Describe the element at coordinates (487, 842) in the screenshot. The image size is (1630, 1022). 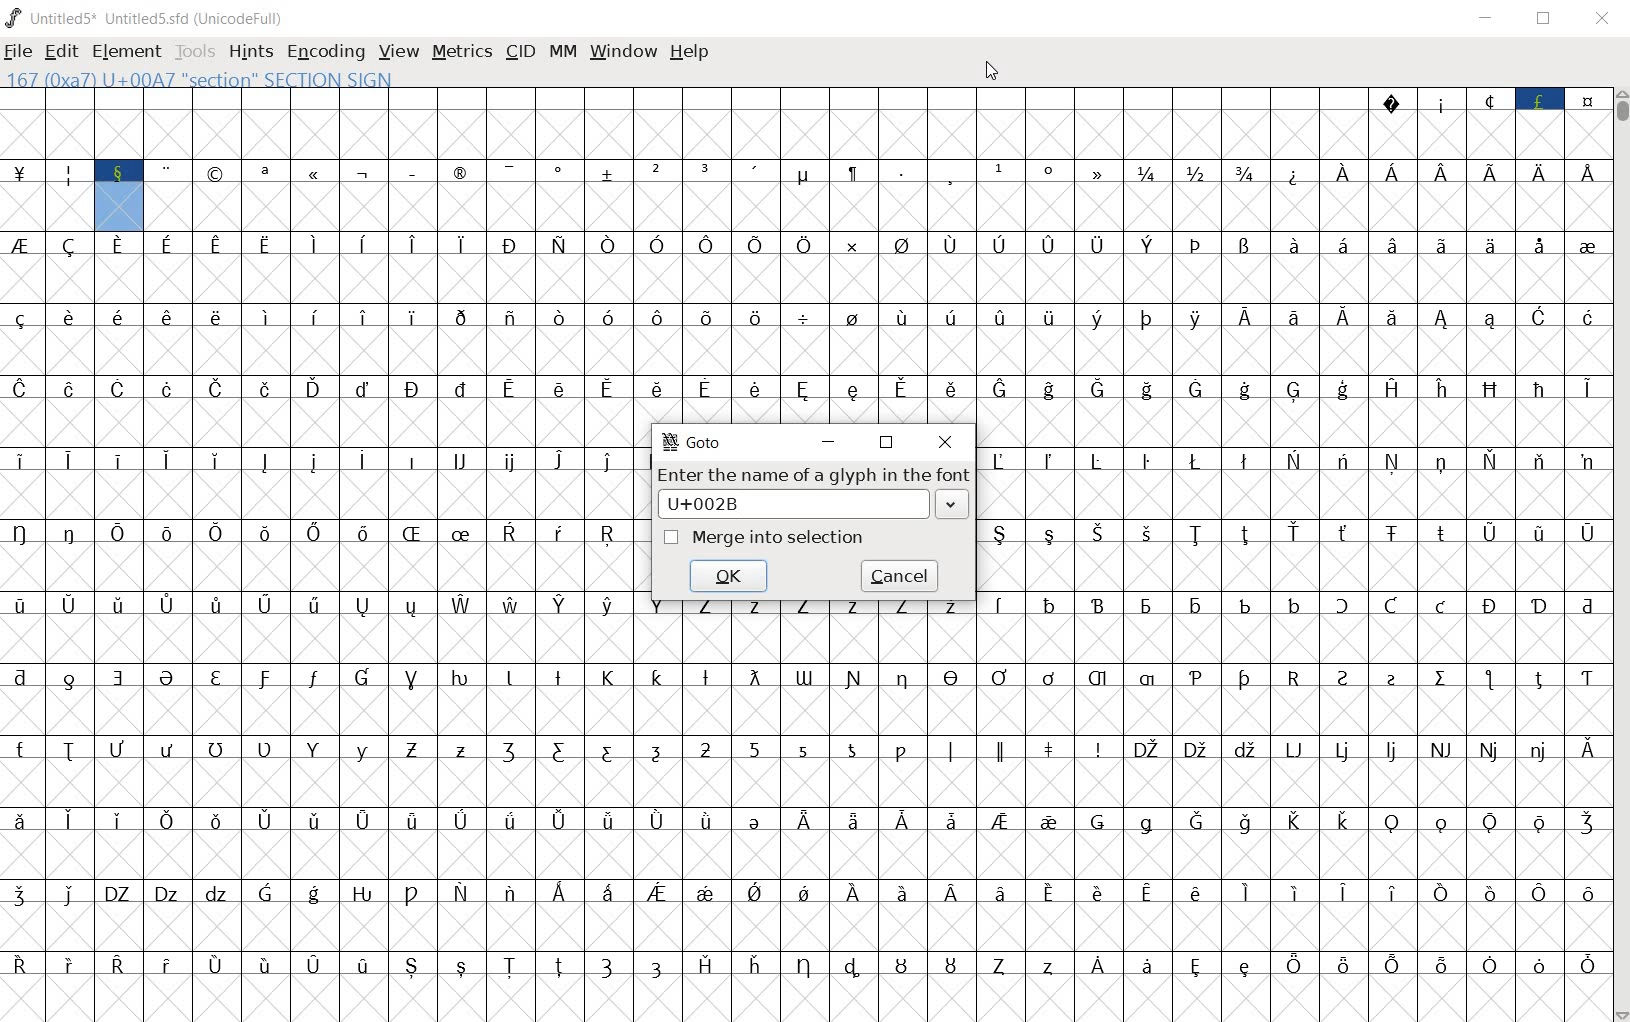
I see `Latin extended characters` at that location.